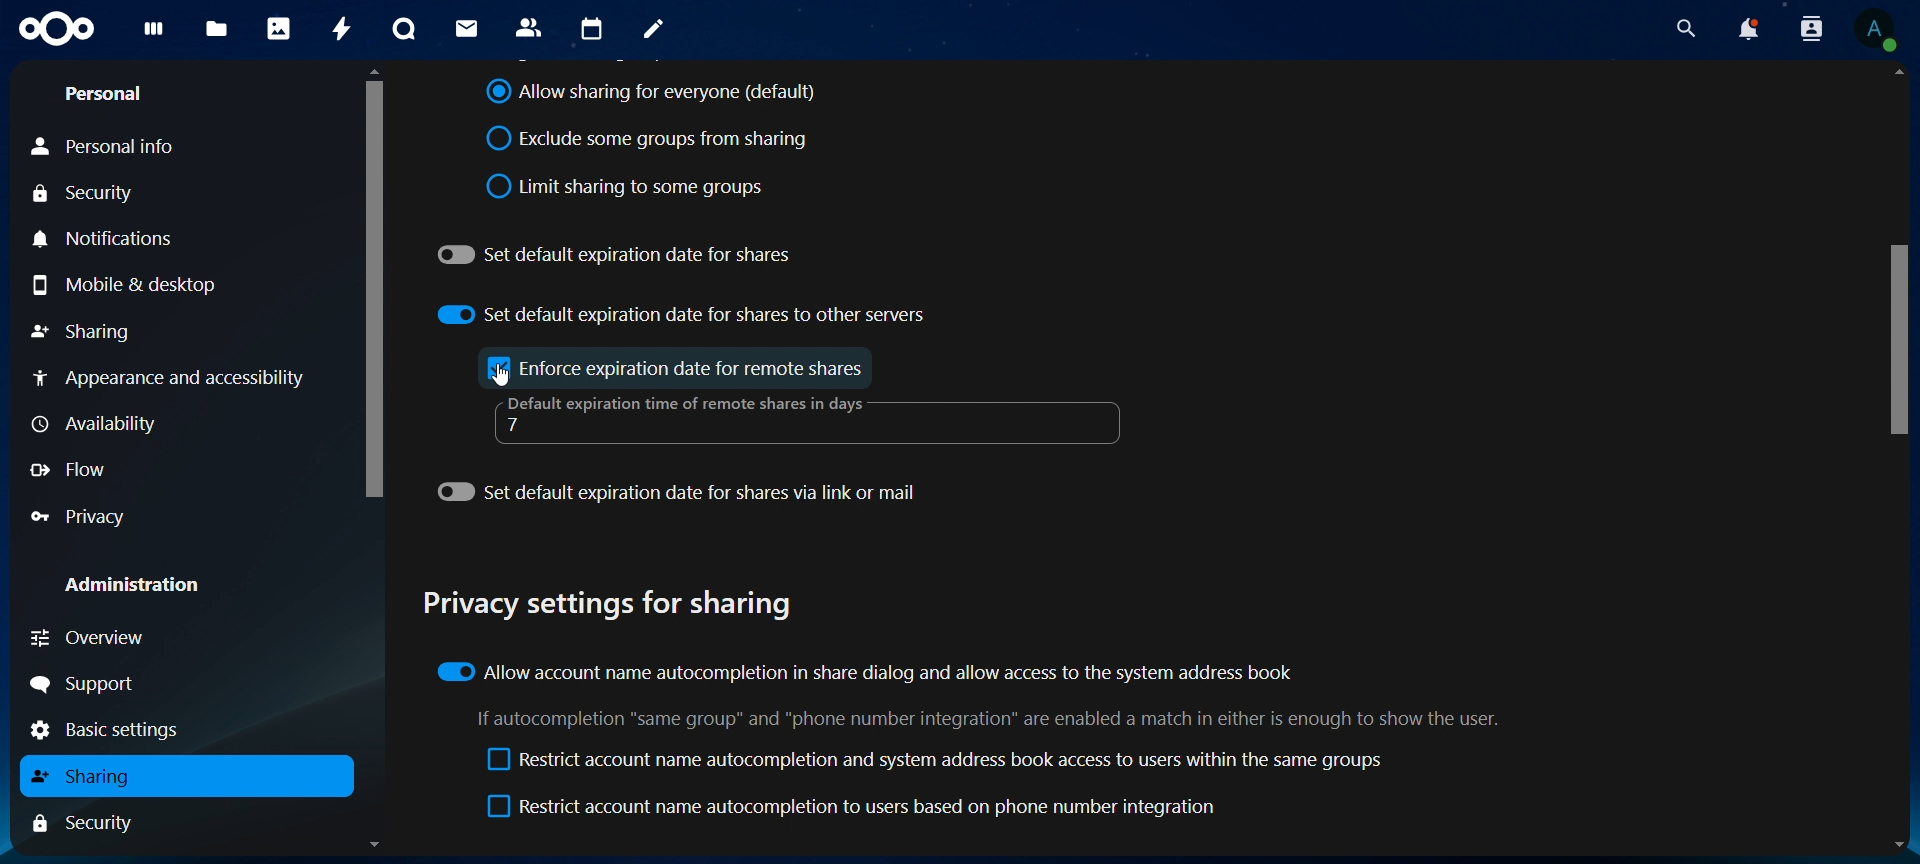  Describe the element at coordinates (652, 94) in the screenshot. I see `allow sharing for everyone` at that location.